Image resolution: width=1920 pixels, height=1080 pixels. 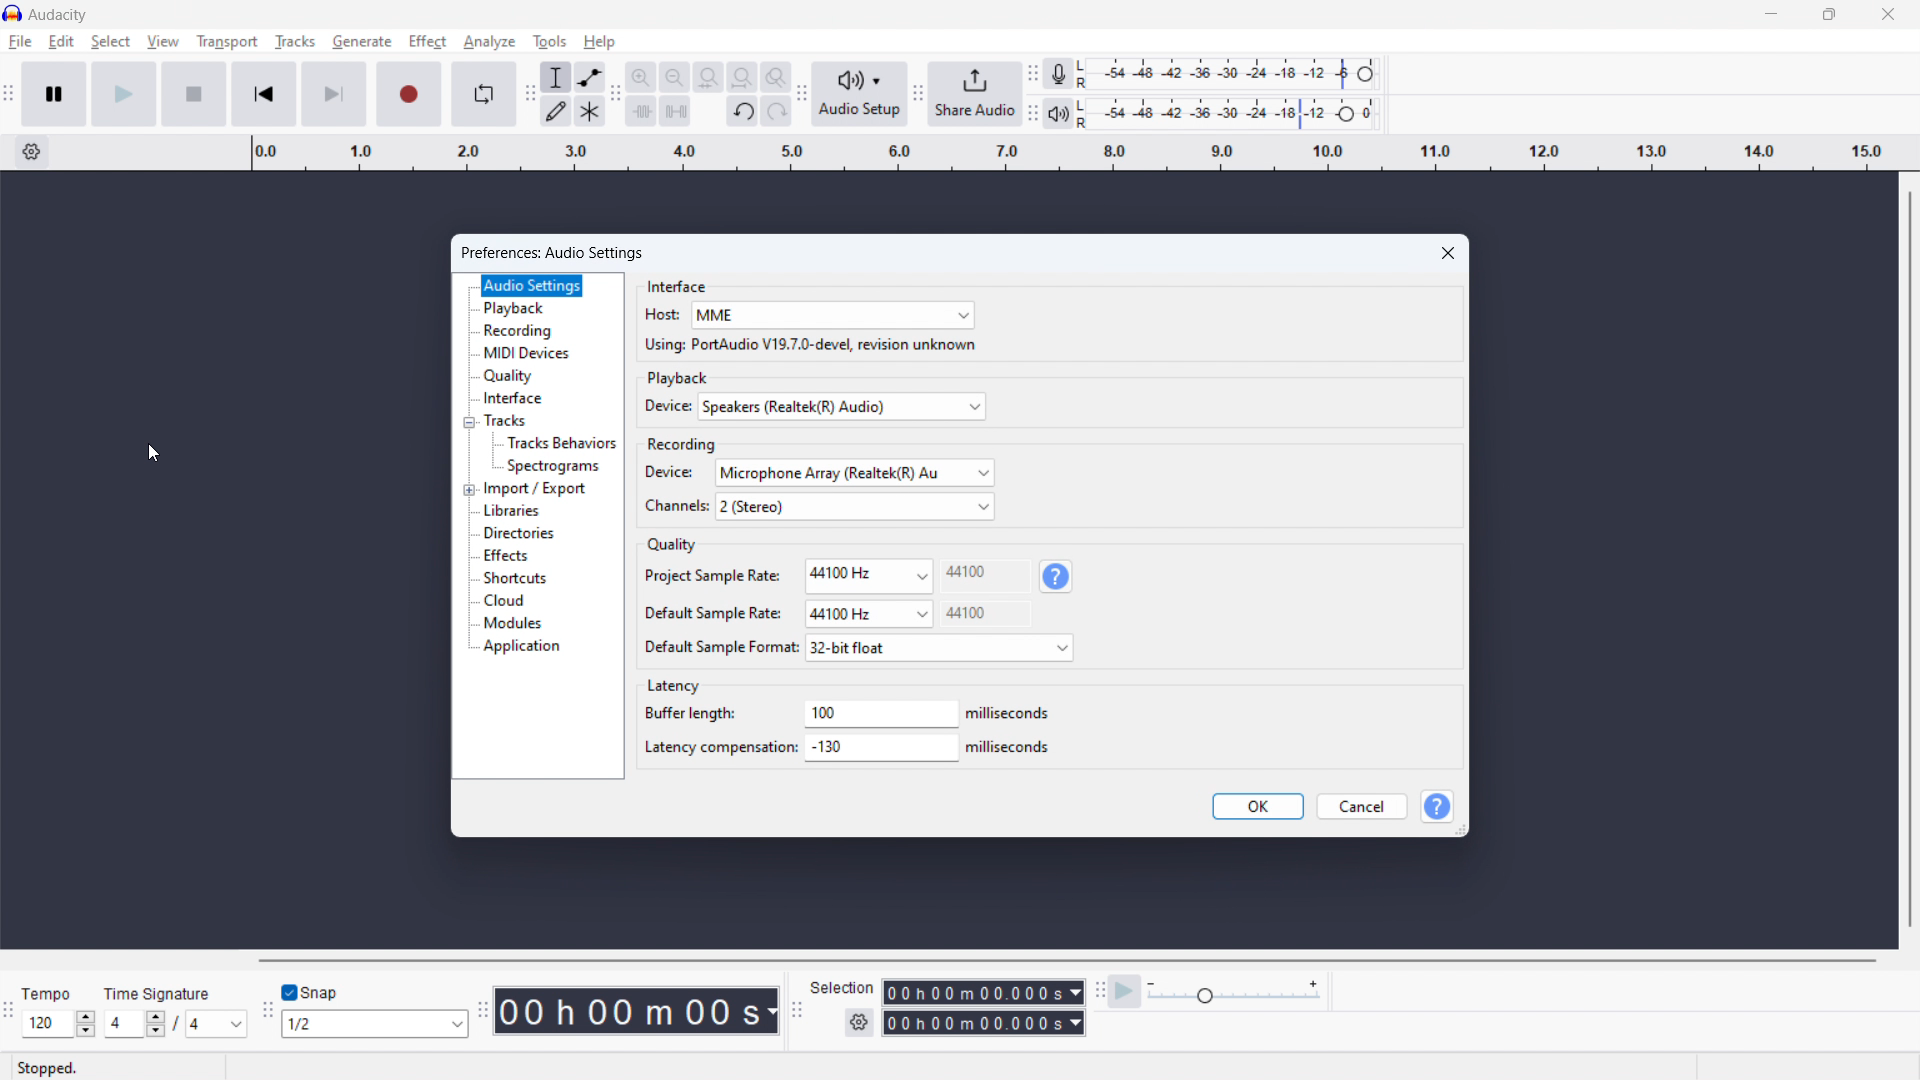 What do you see at coordinates (856, 472) in the screenshot?
I see `select recording device` at bounding box center [856, 472].